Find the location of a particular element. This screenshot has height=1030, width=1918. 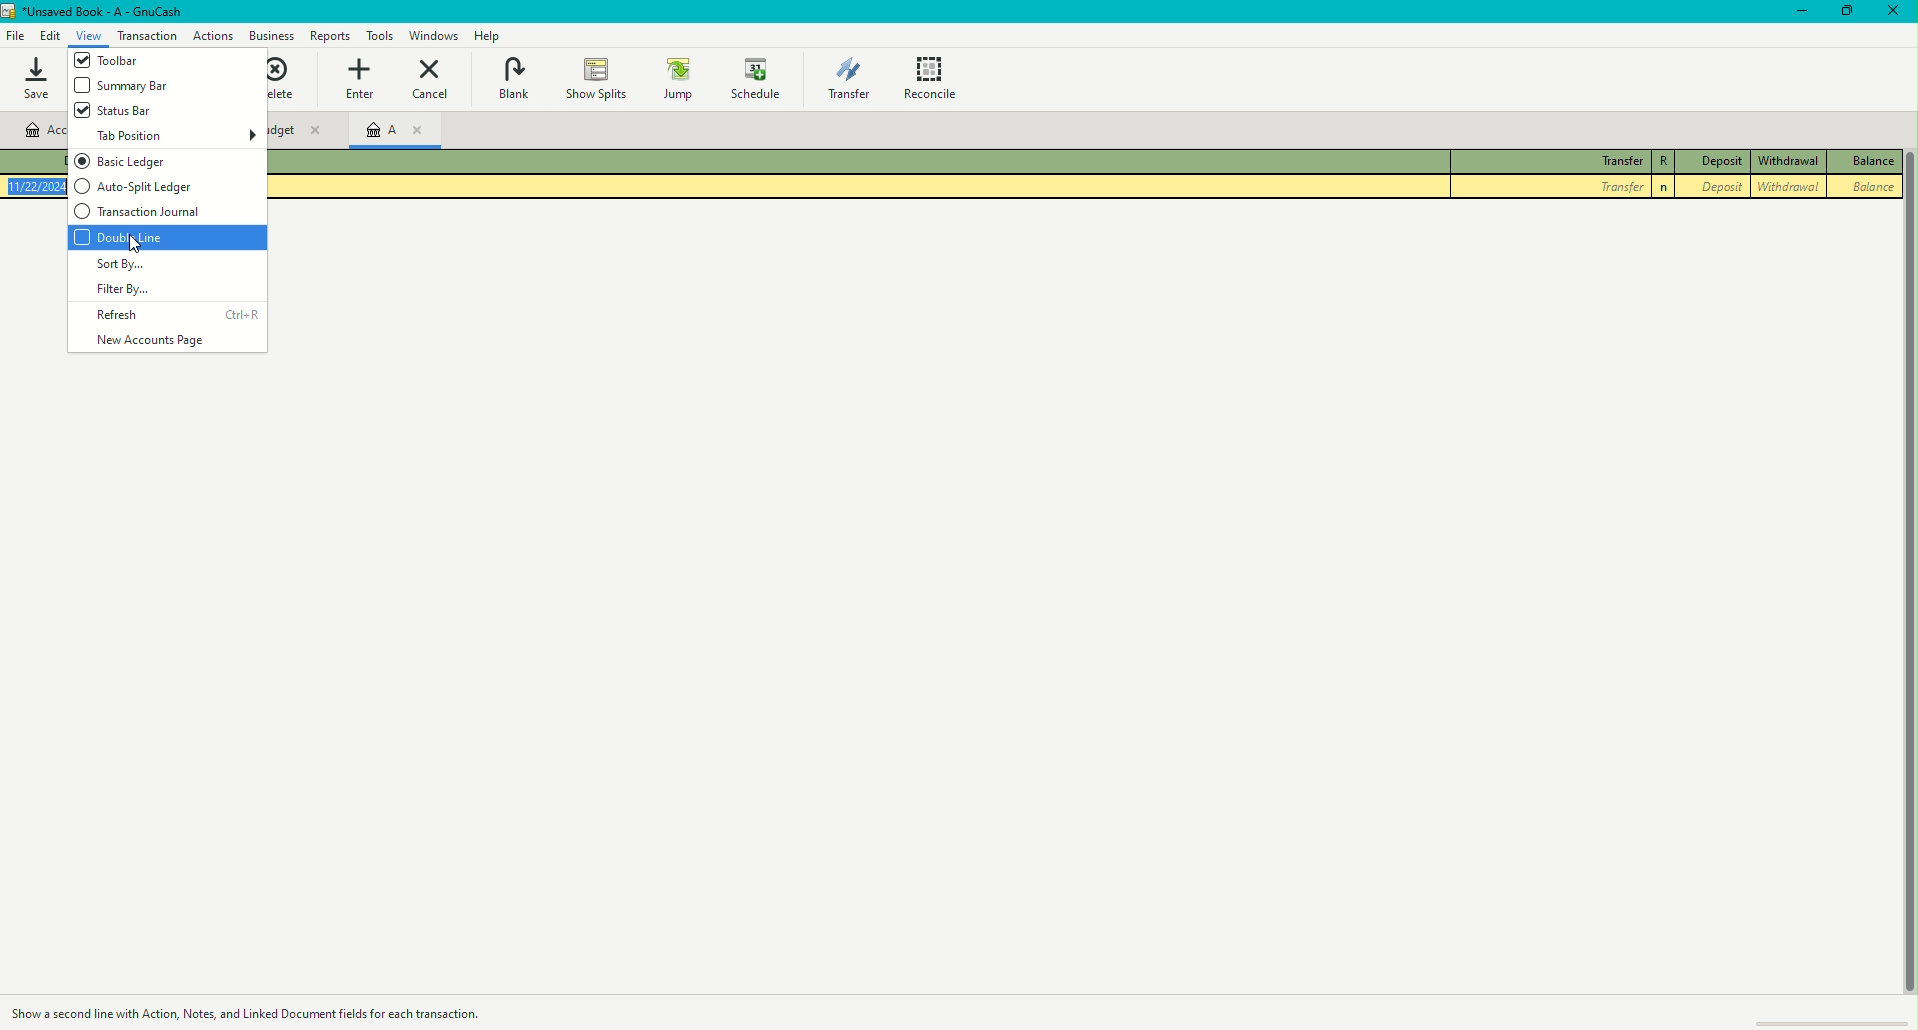

Jump is located at coordinates (678, 79).